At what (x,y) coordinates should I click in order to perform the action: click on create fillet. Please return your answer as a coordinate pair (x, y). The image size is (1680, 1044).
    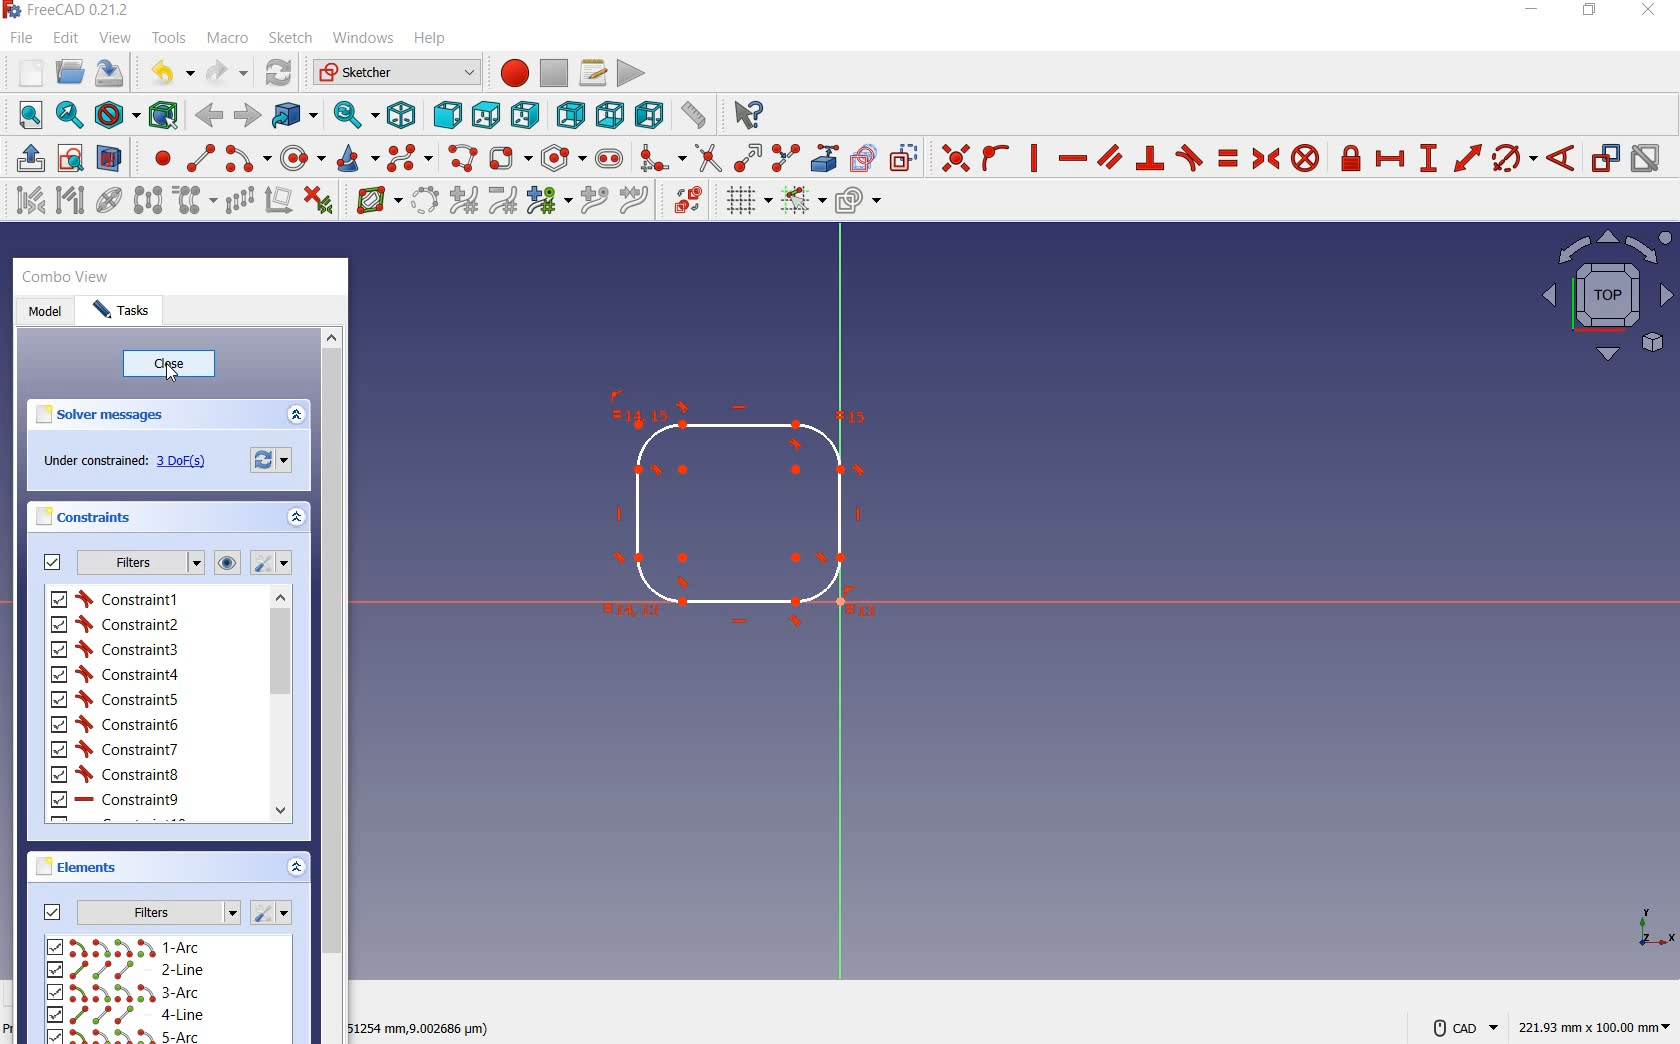
    Looking at the image, I should click on (662, 159).